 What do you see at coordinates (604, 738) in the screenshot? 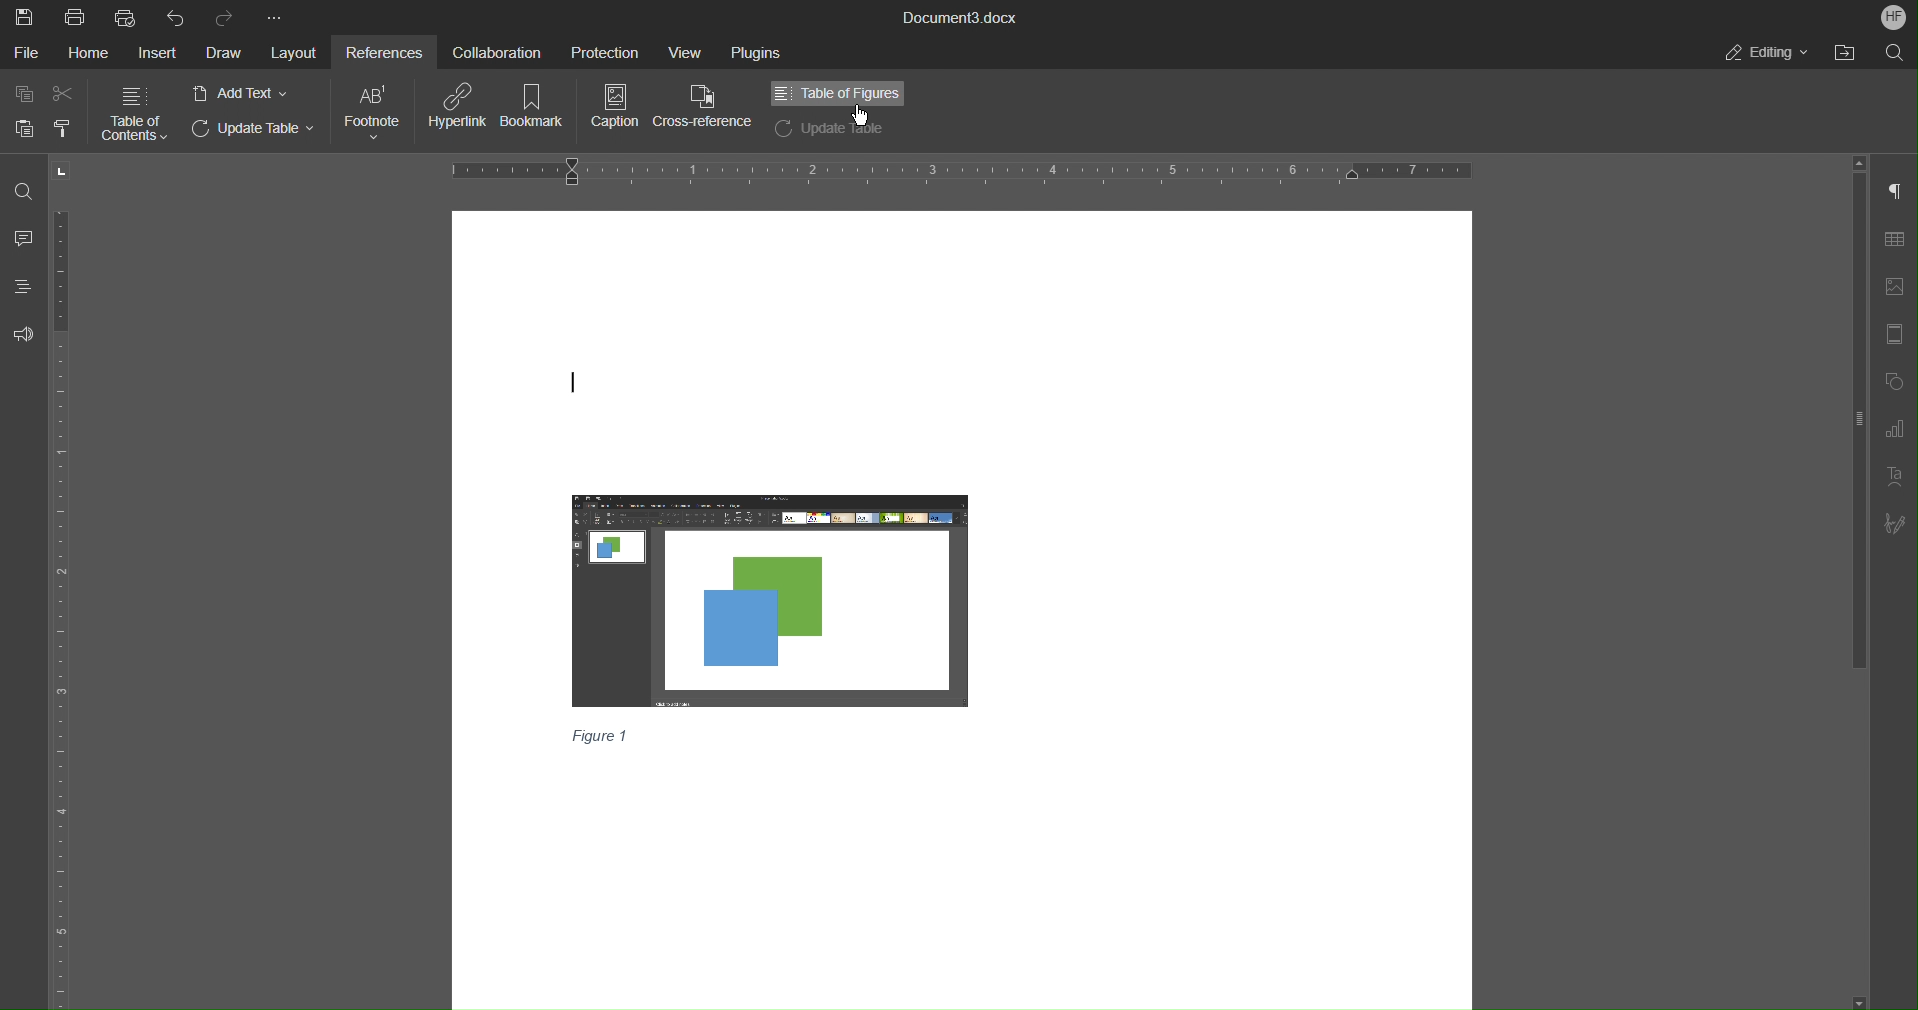
I see `Figure 1(Caption)` at bounding box center [604, 738].